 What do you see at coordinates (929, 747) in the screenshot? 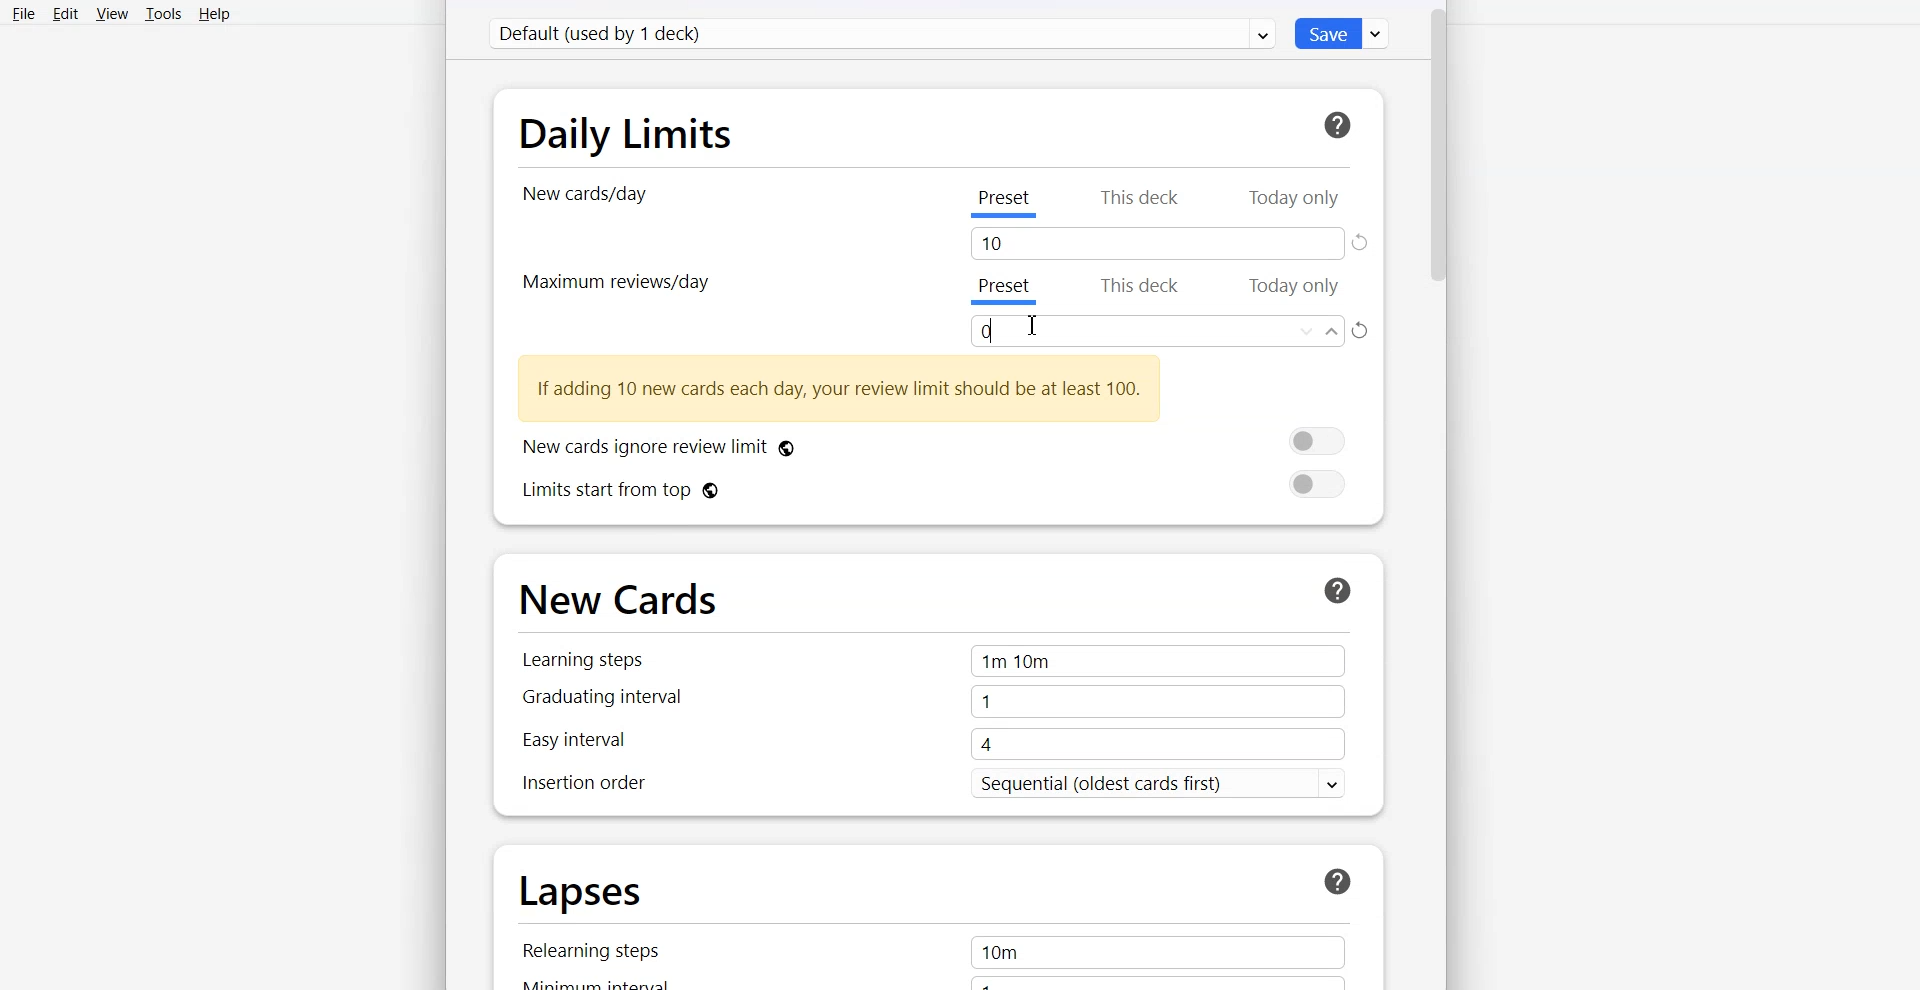
I see `Easy Interval` at bounding box center [929, 747].